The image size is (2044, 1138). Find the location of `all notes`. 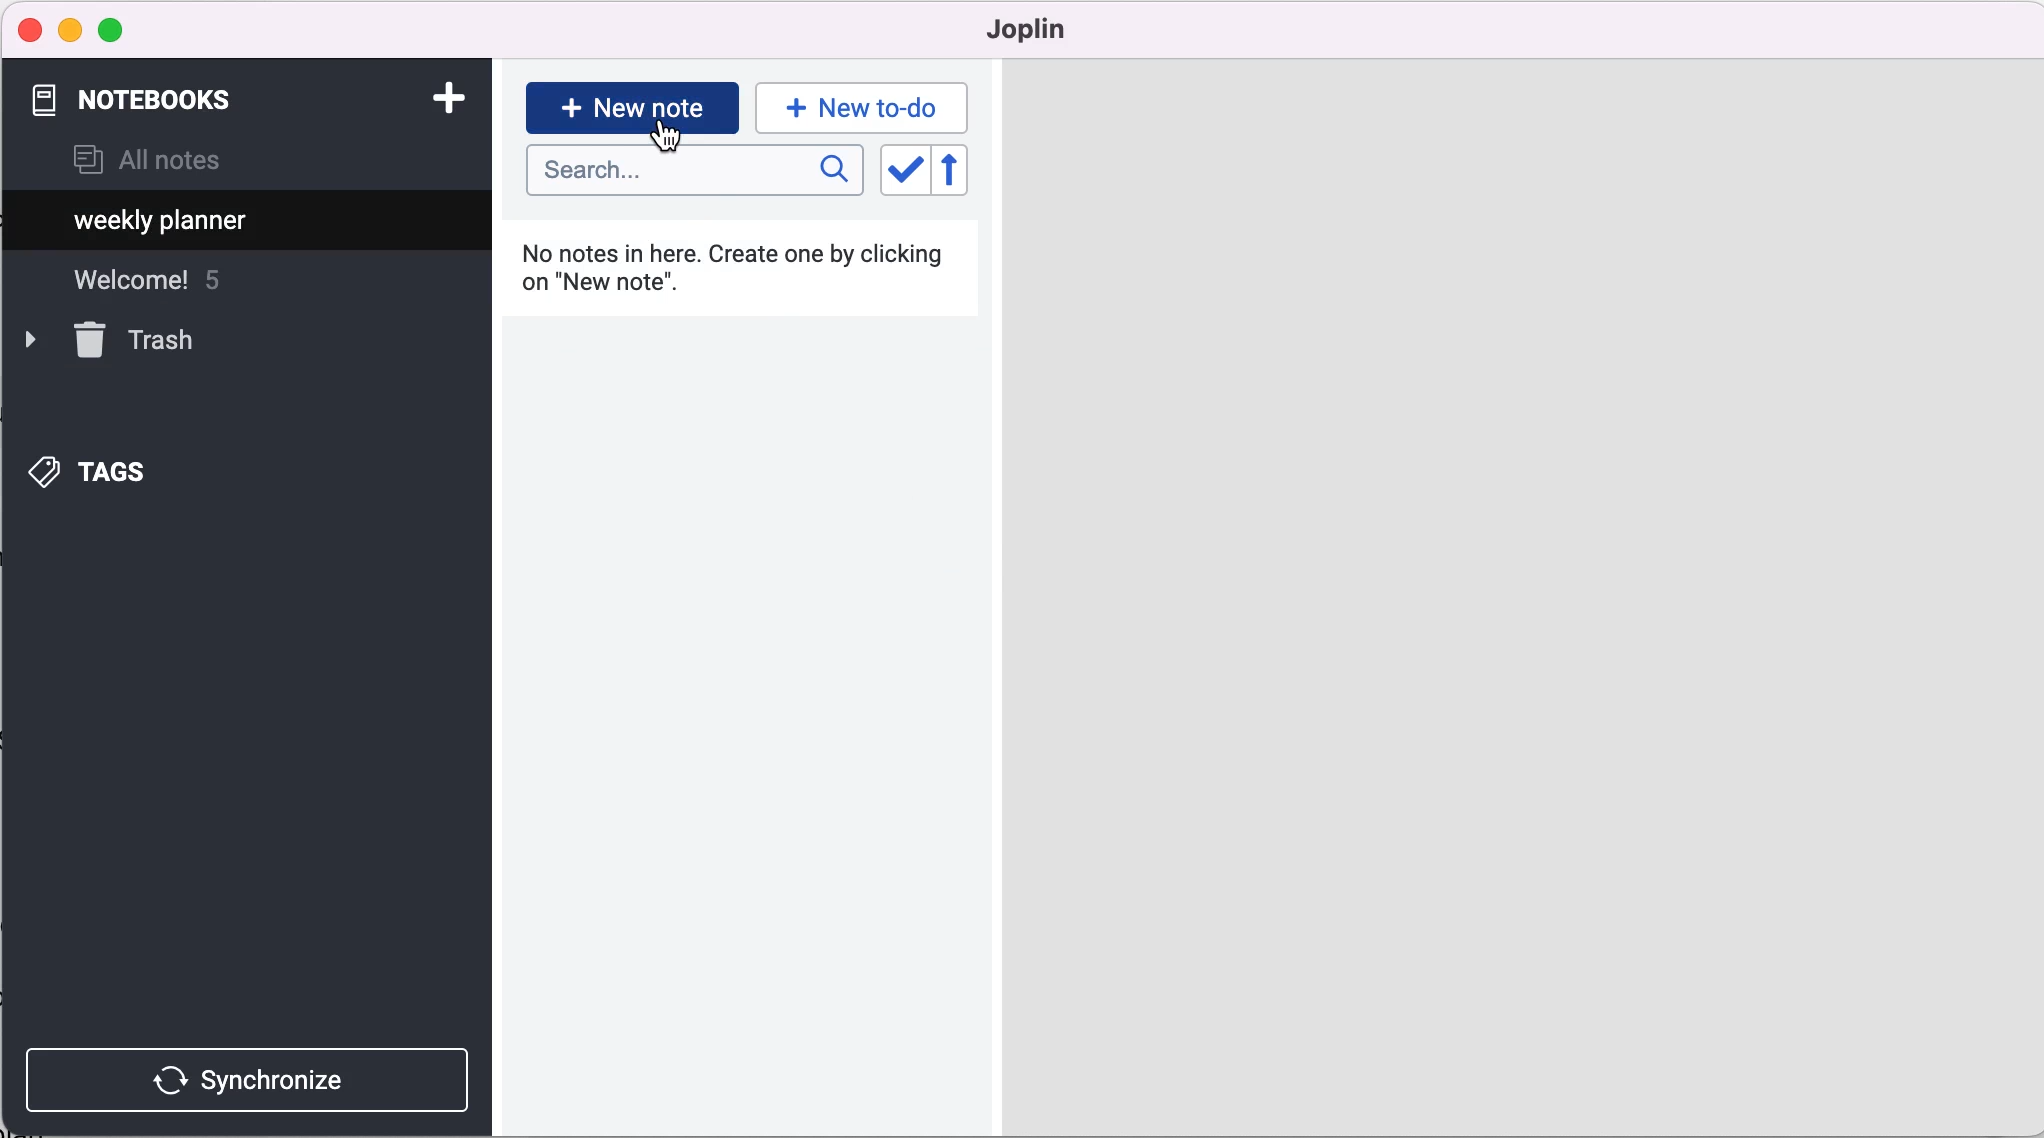

all notes is located at coordinates (147, 162).